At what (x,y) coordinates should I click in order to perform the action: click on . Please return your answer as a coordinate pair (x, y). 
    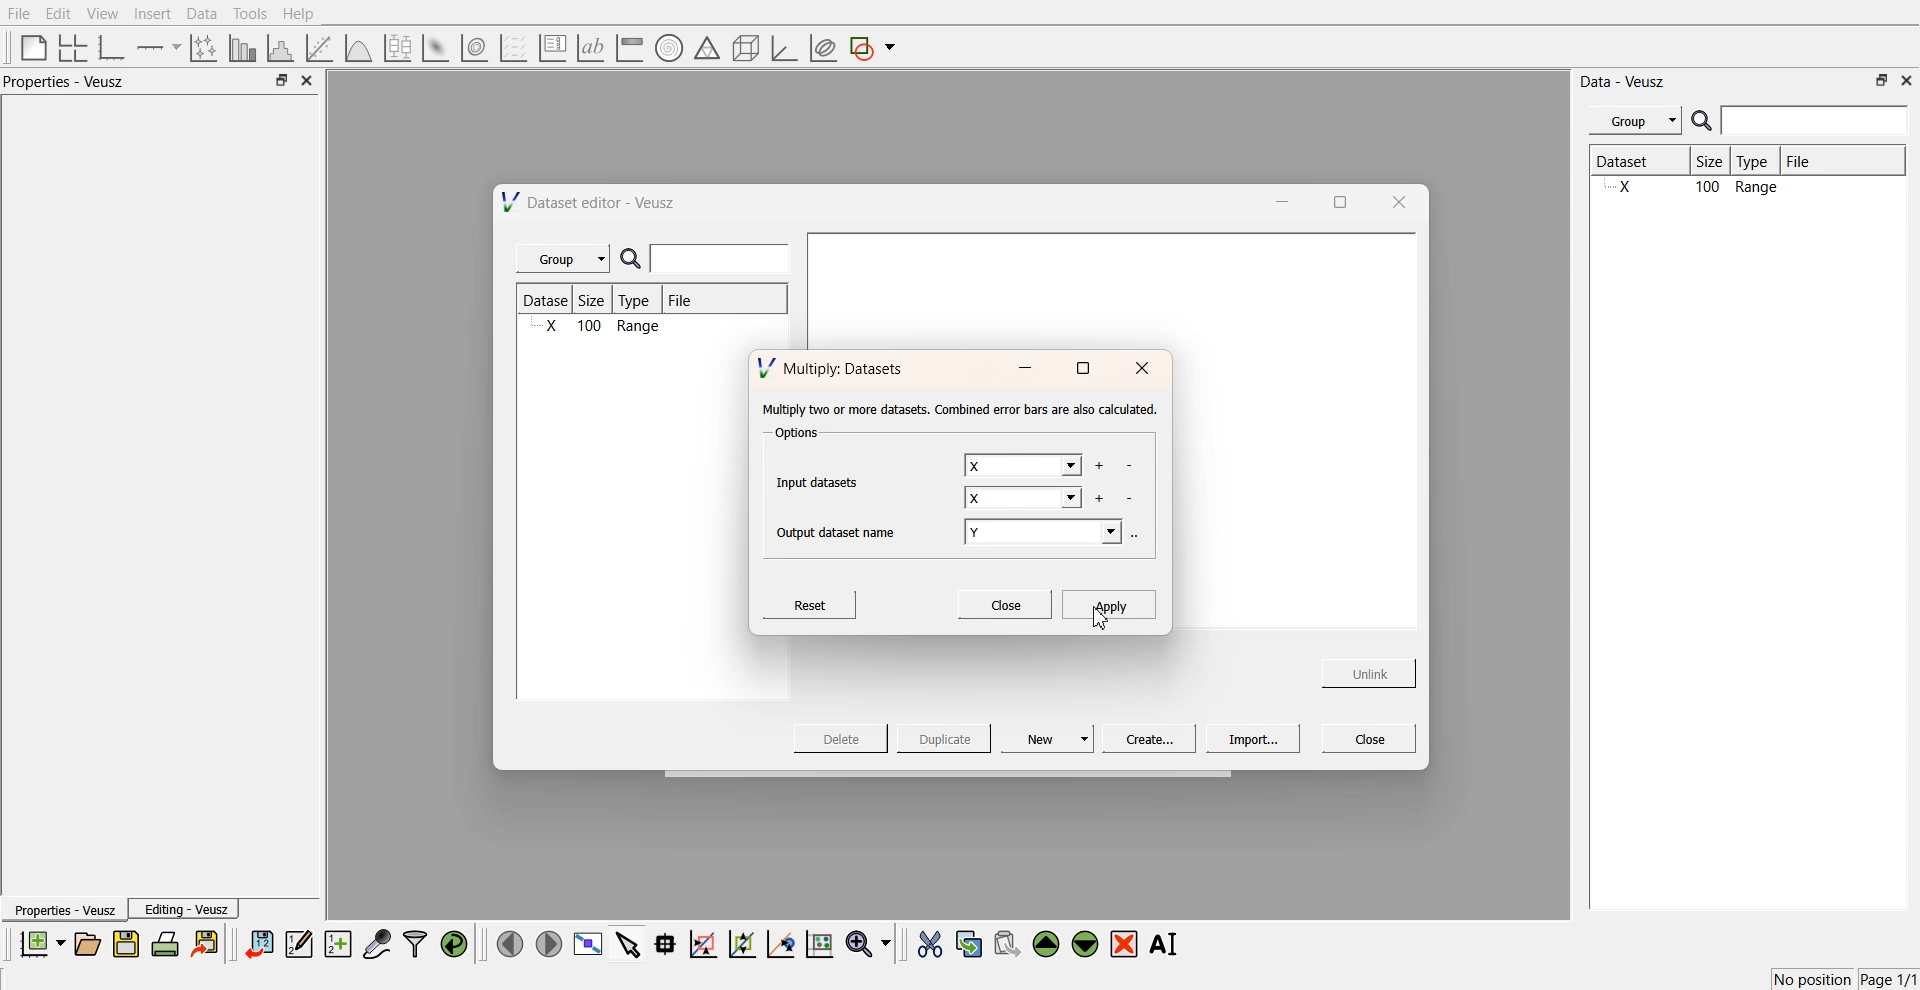
    Looking at the image, I should click on (1635, 121).